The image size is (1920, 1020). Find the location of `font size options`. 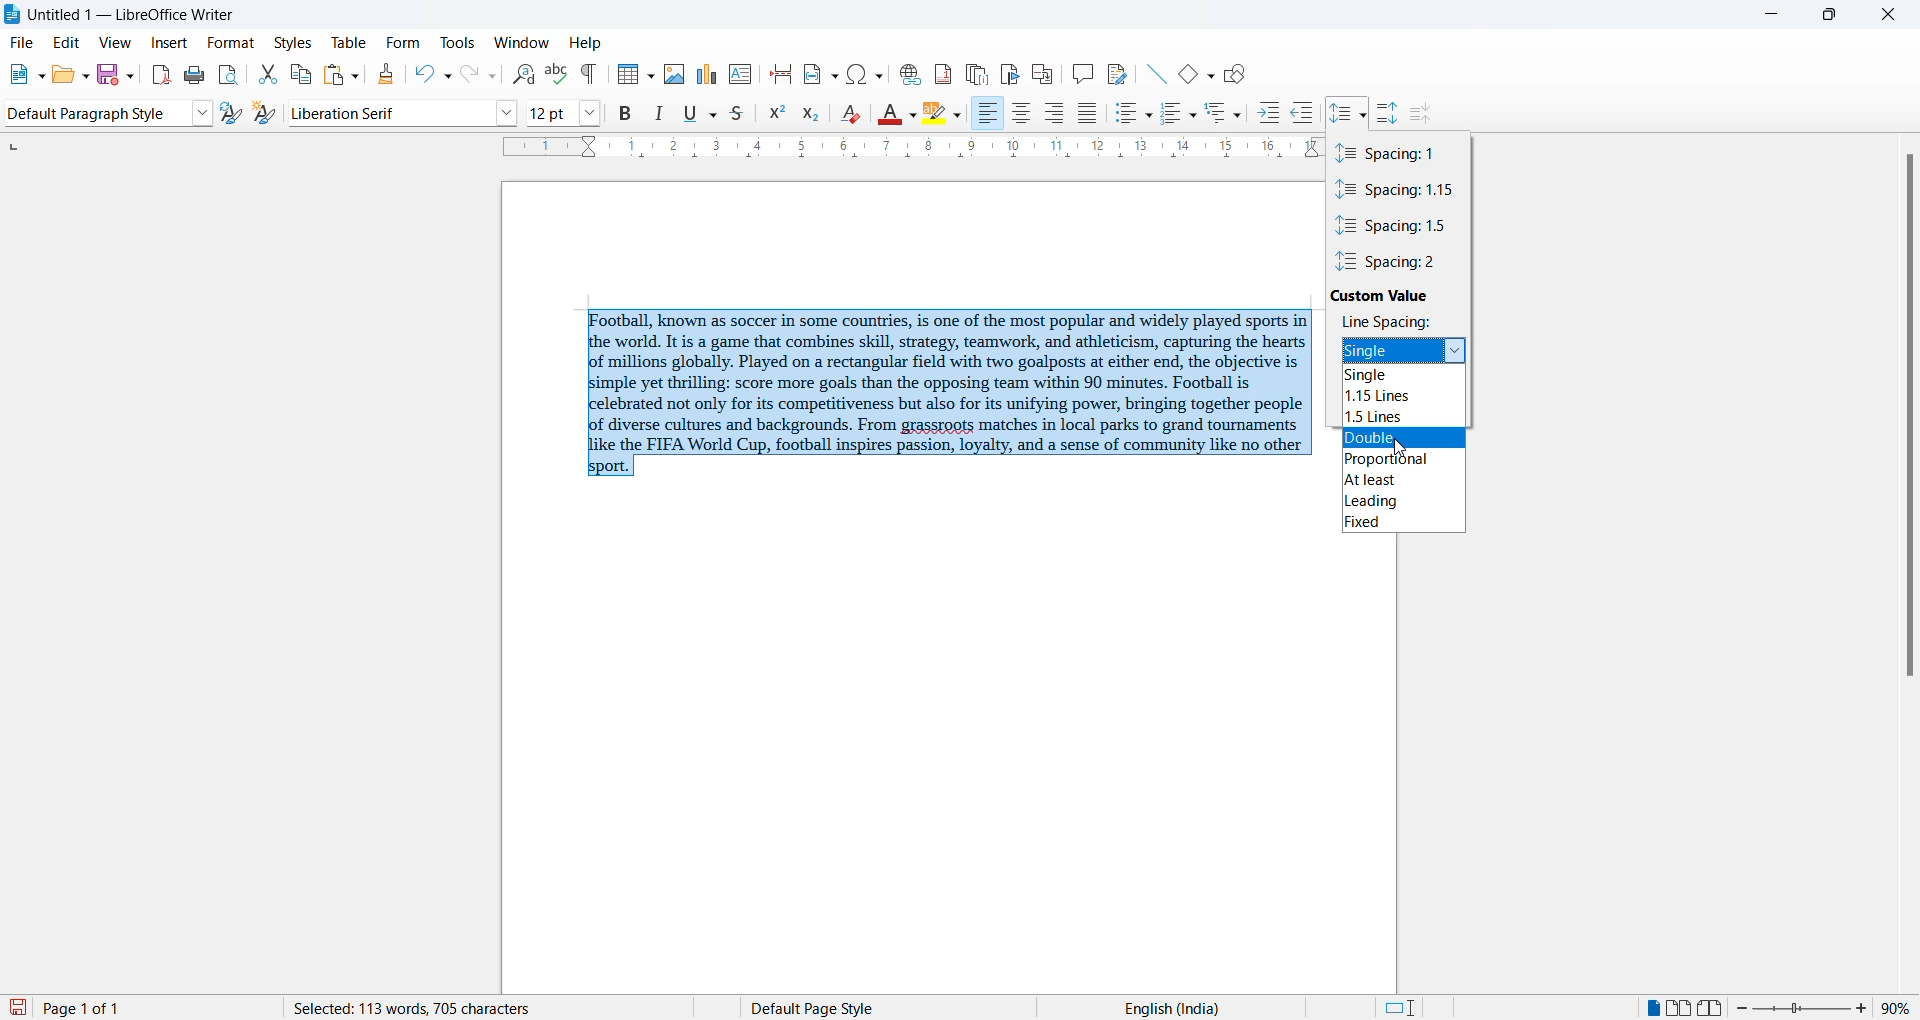

font size options is located at coordinates (590, 113).